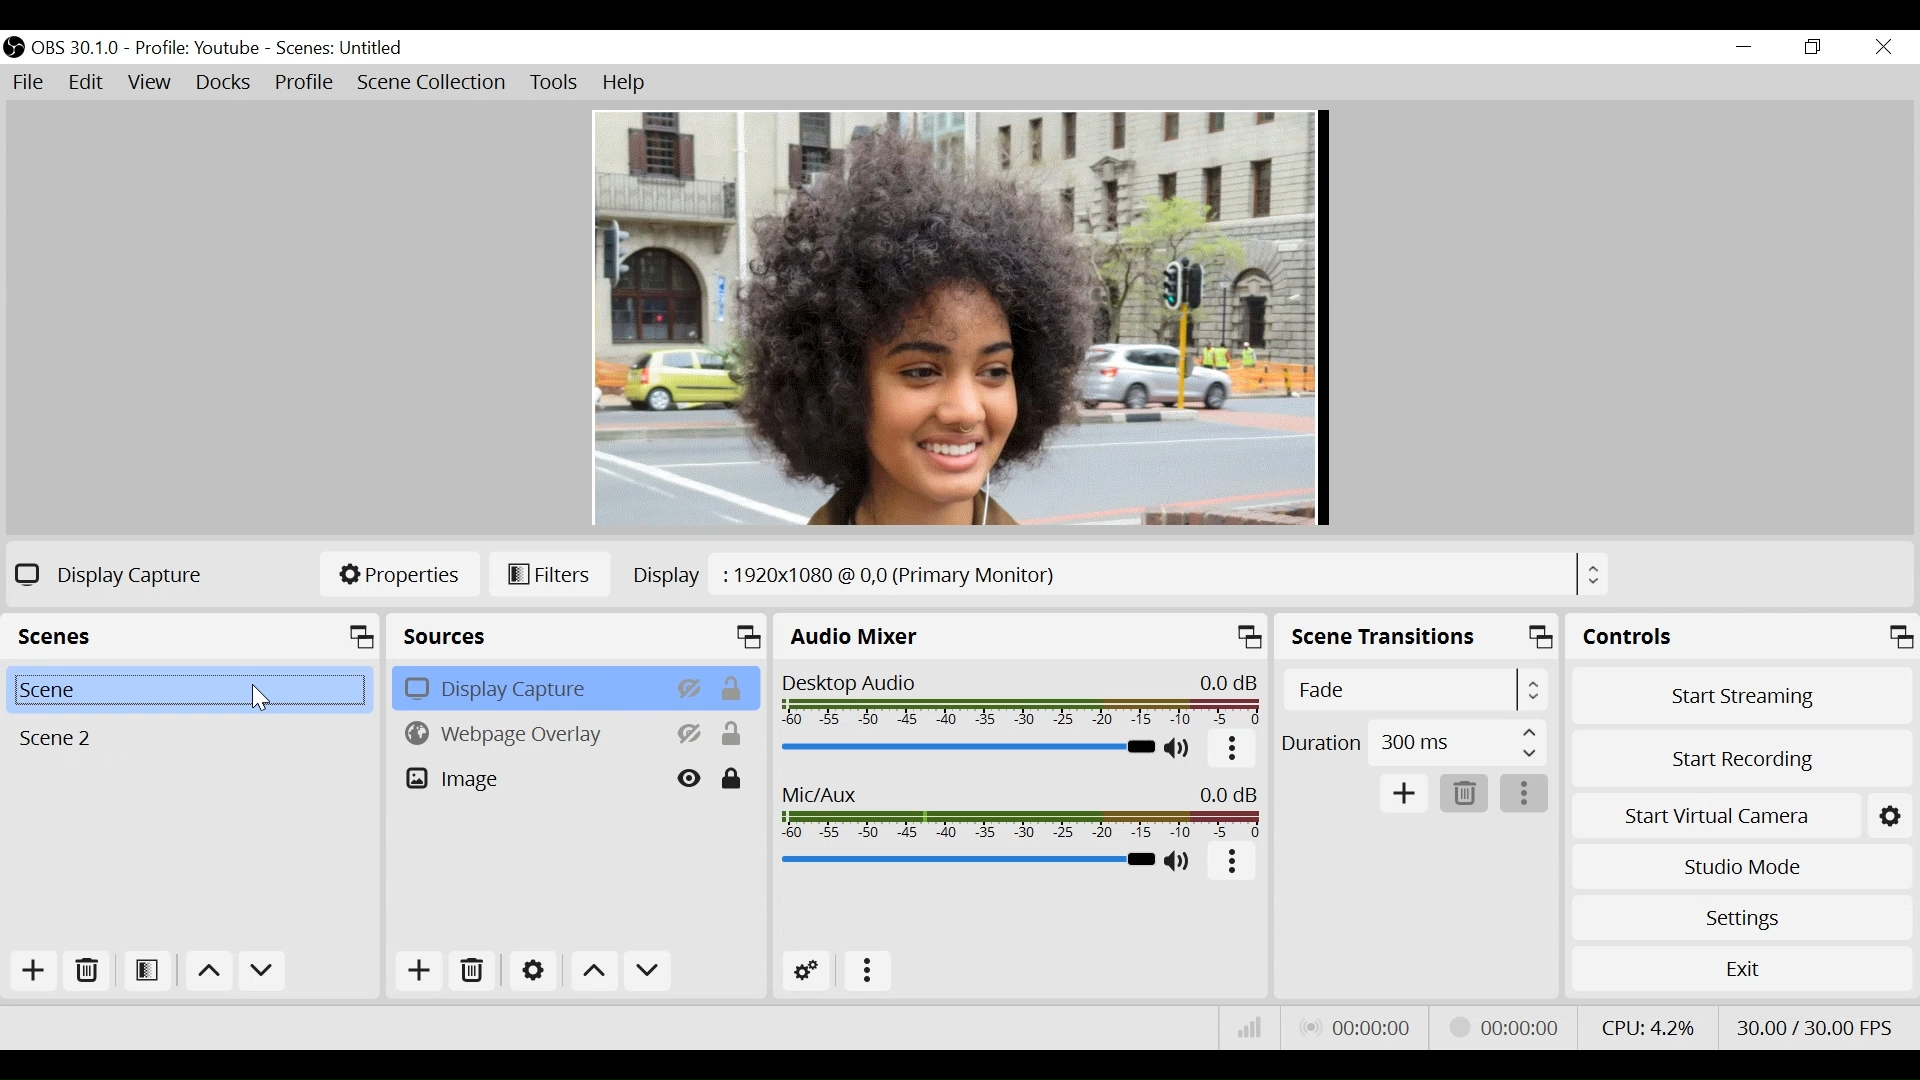  What do you see at coordinates (1525, 793) in the screenshot?
I see `more options` at bounding box center [1525, 793].